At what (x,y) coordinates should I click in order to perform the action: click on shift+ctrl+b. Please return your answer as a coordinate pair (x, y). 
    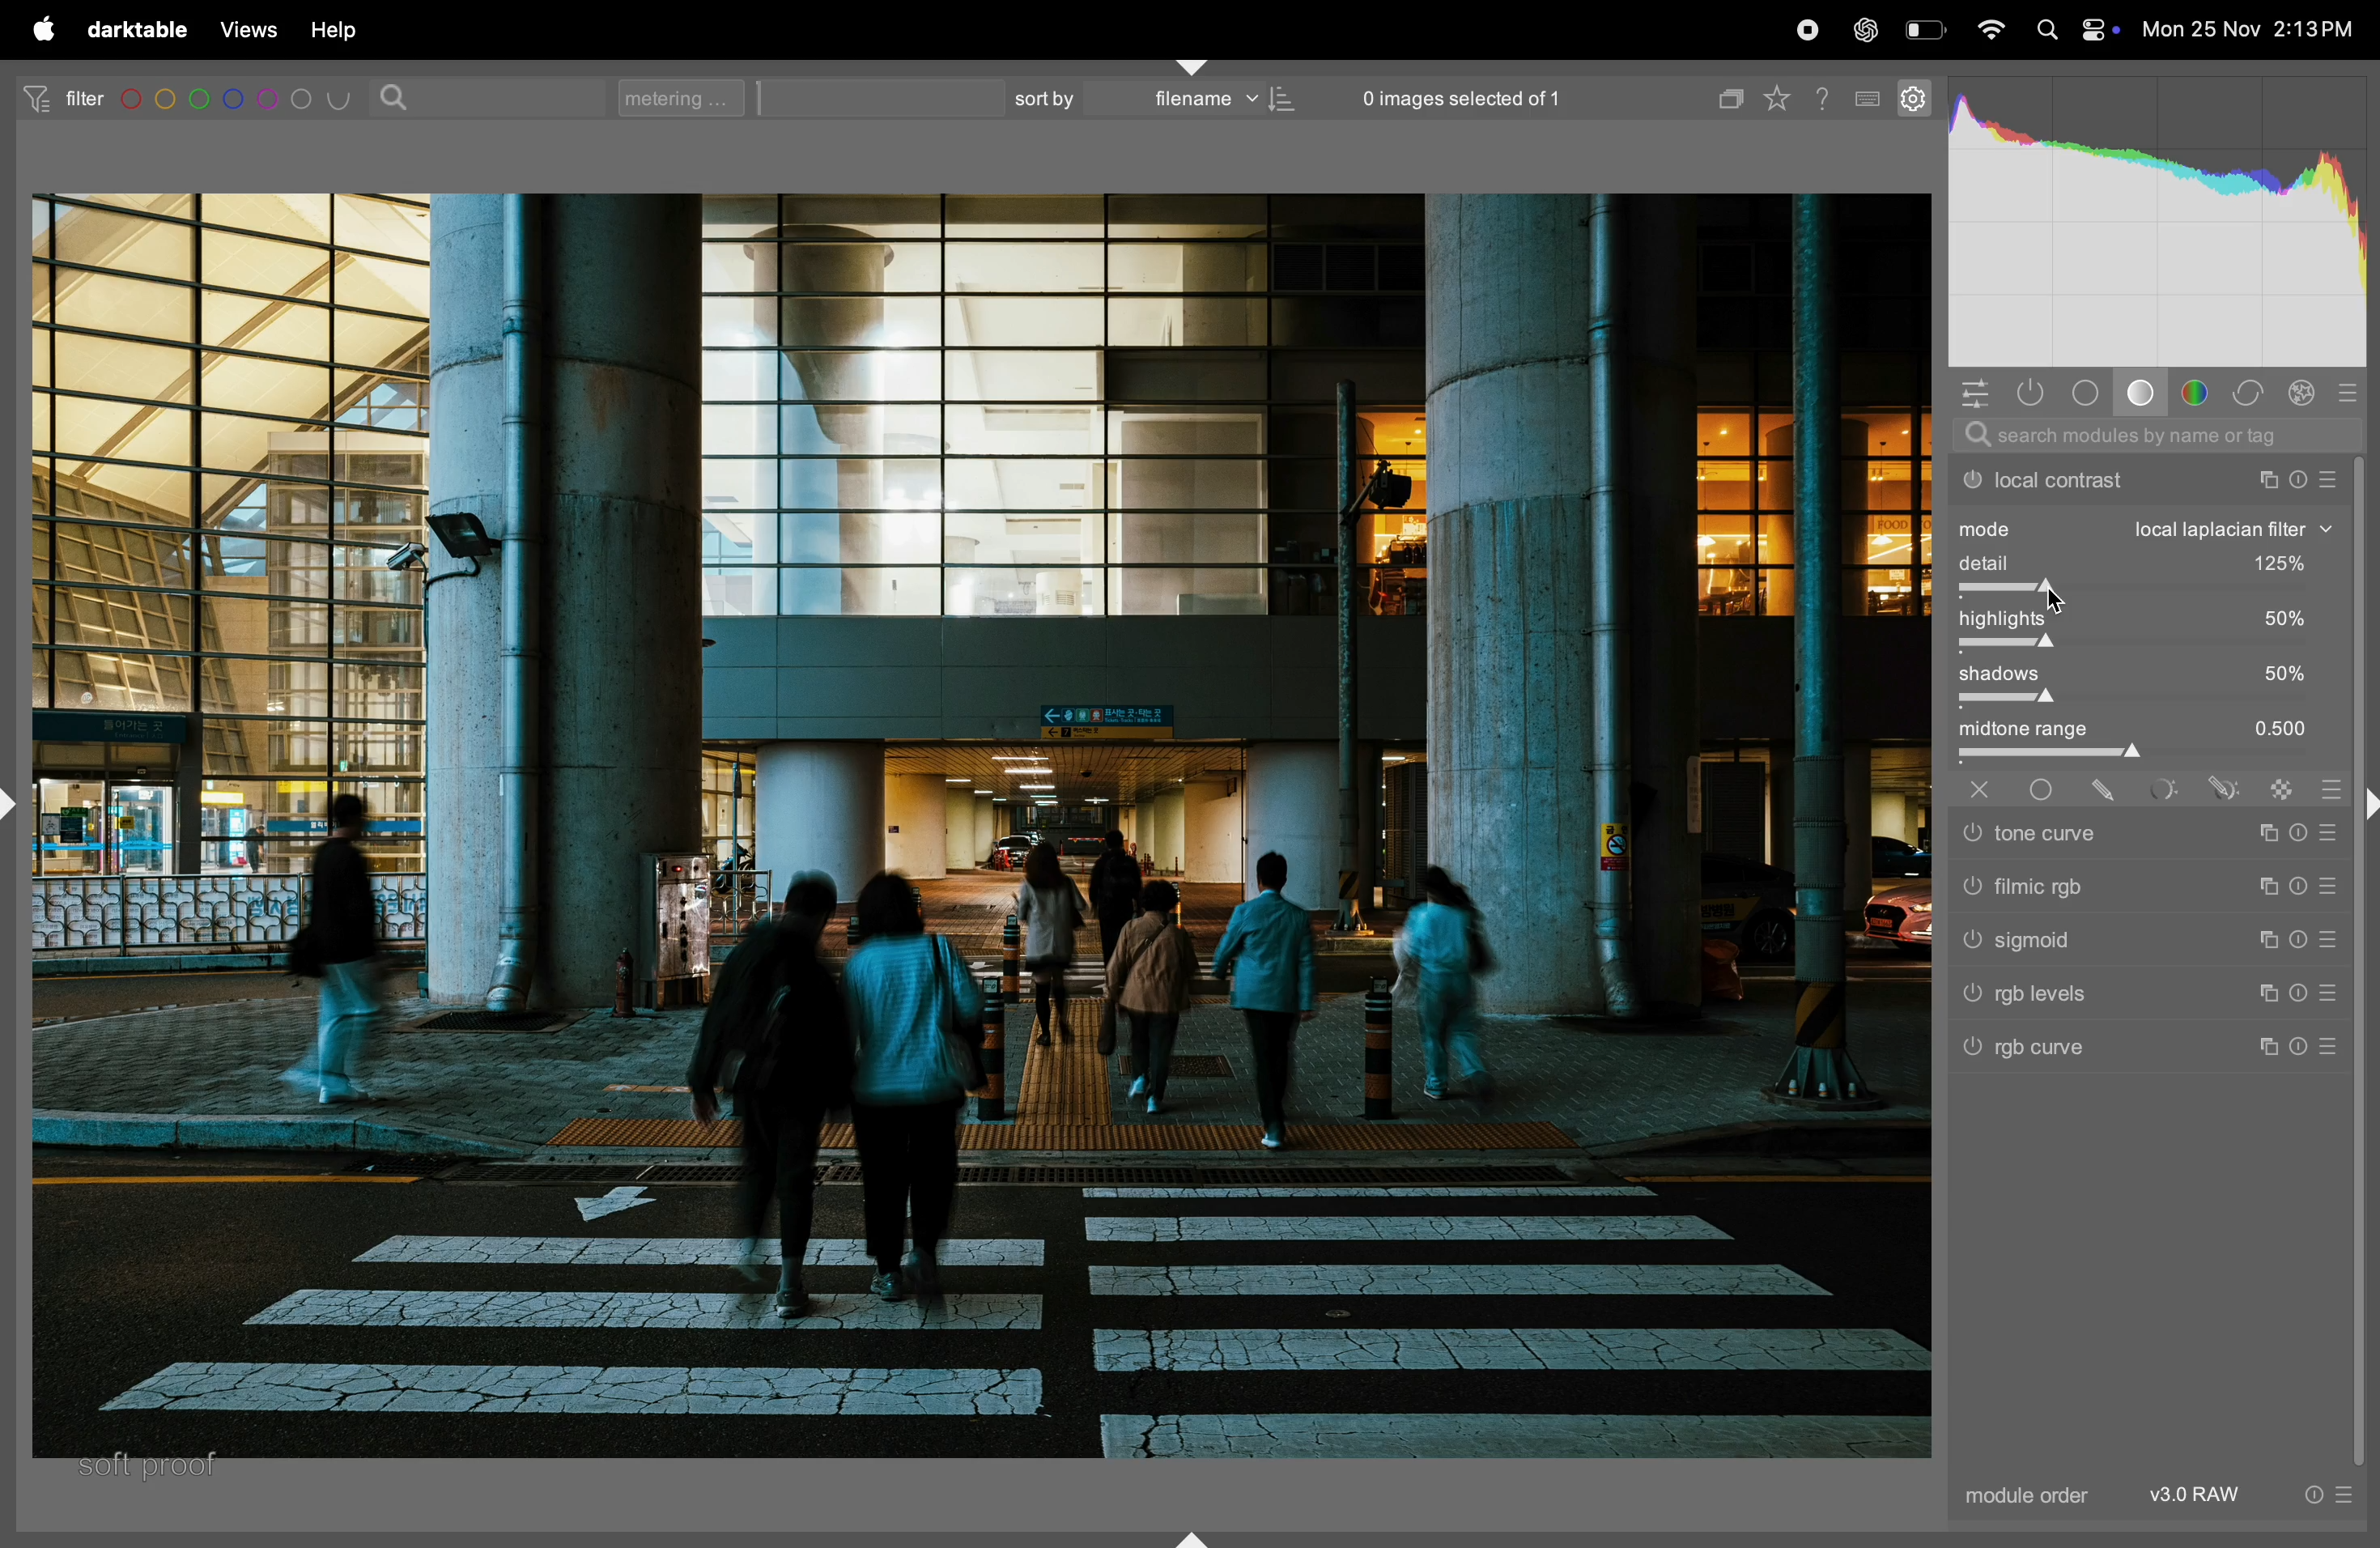
    Looking at the image, I should click on (1192, 1537).